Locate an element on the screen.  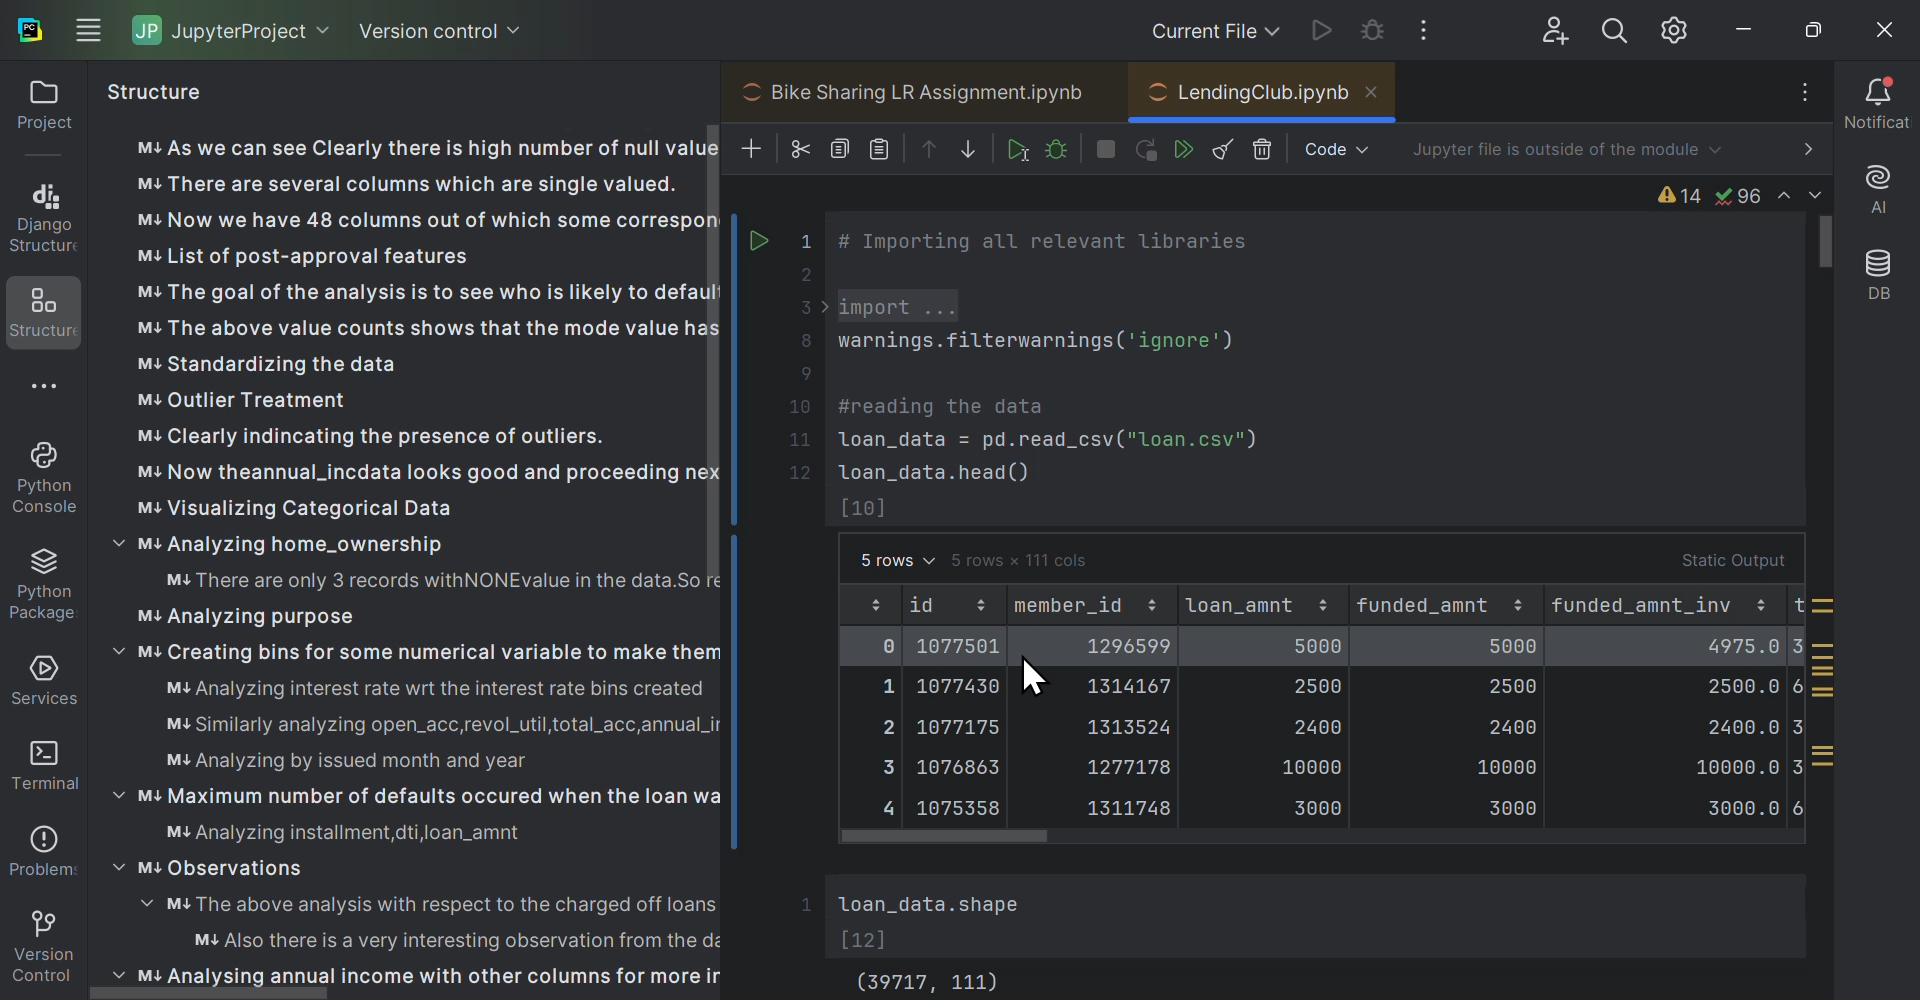
Add is located at coordinates (759, 153).